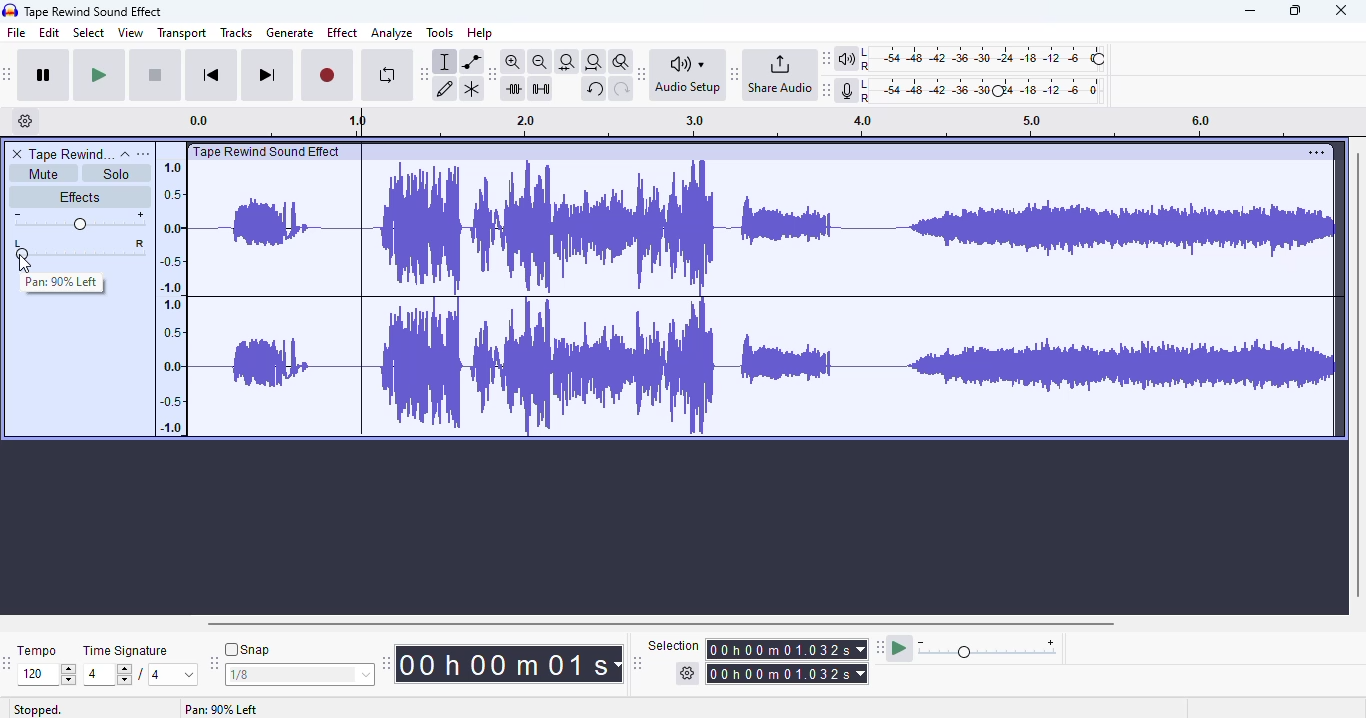  Describe the element at coordinates (516, 89) in the screenshot. I see `trim audio outside selection` at that location.